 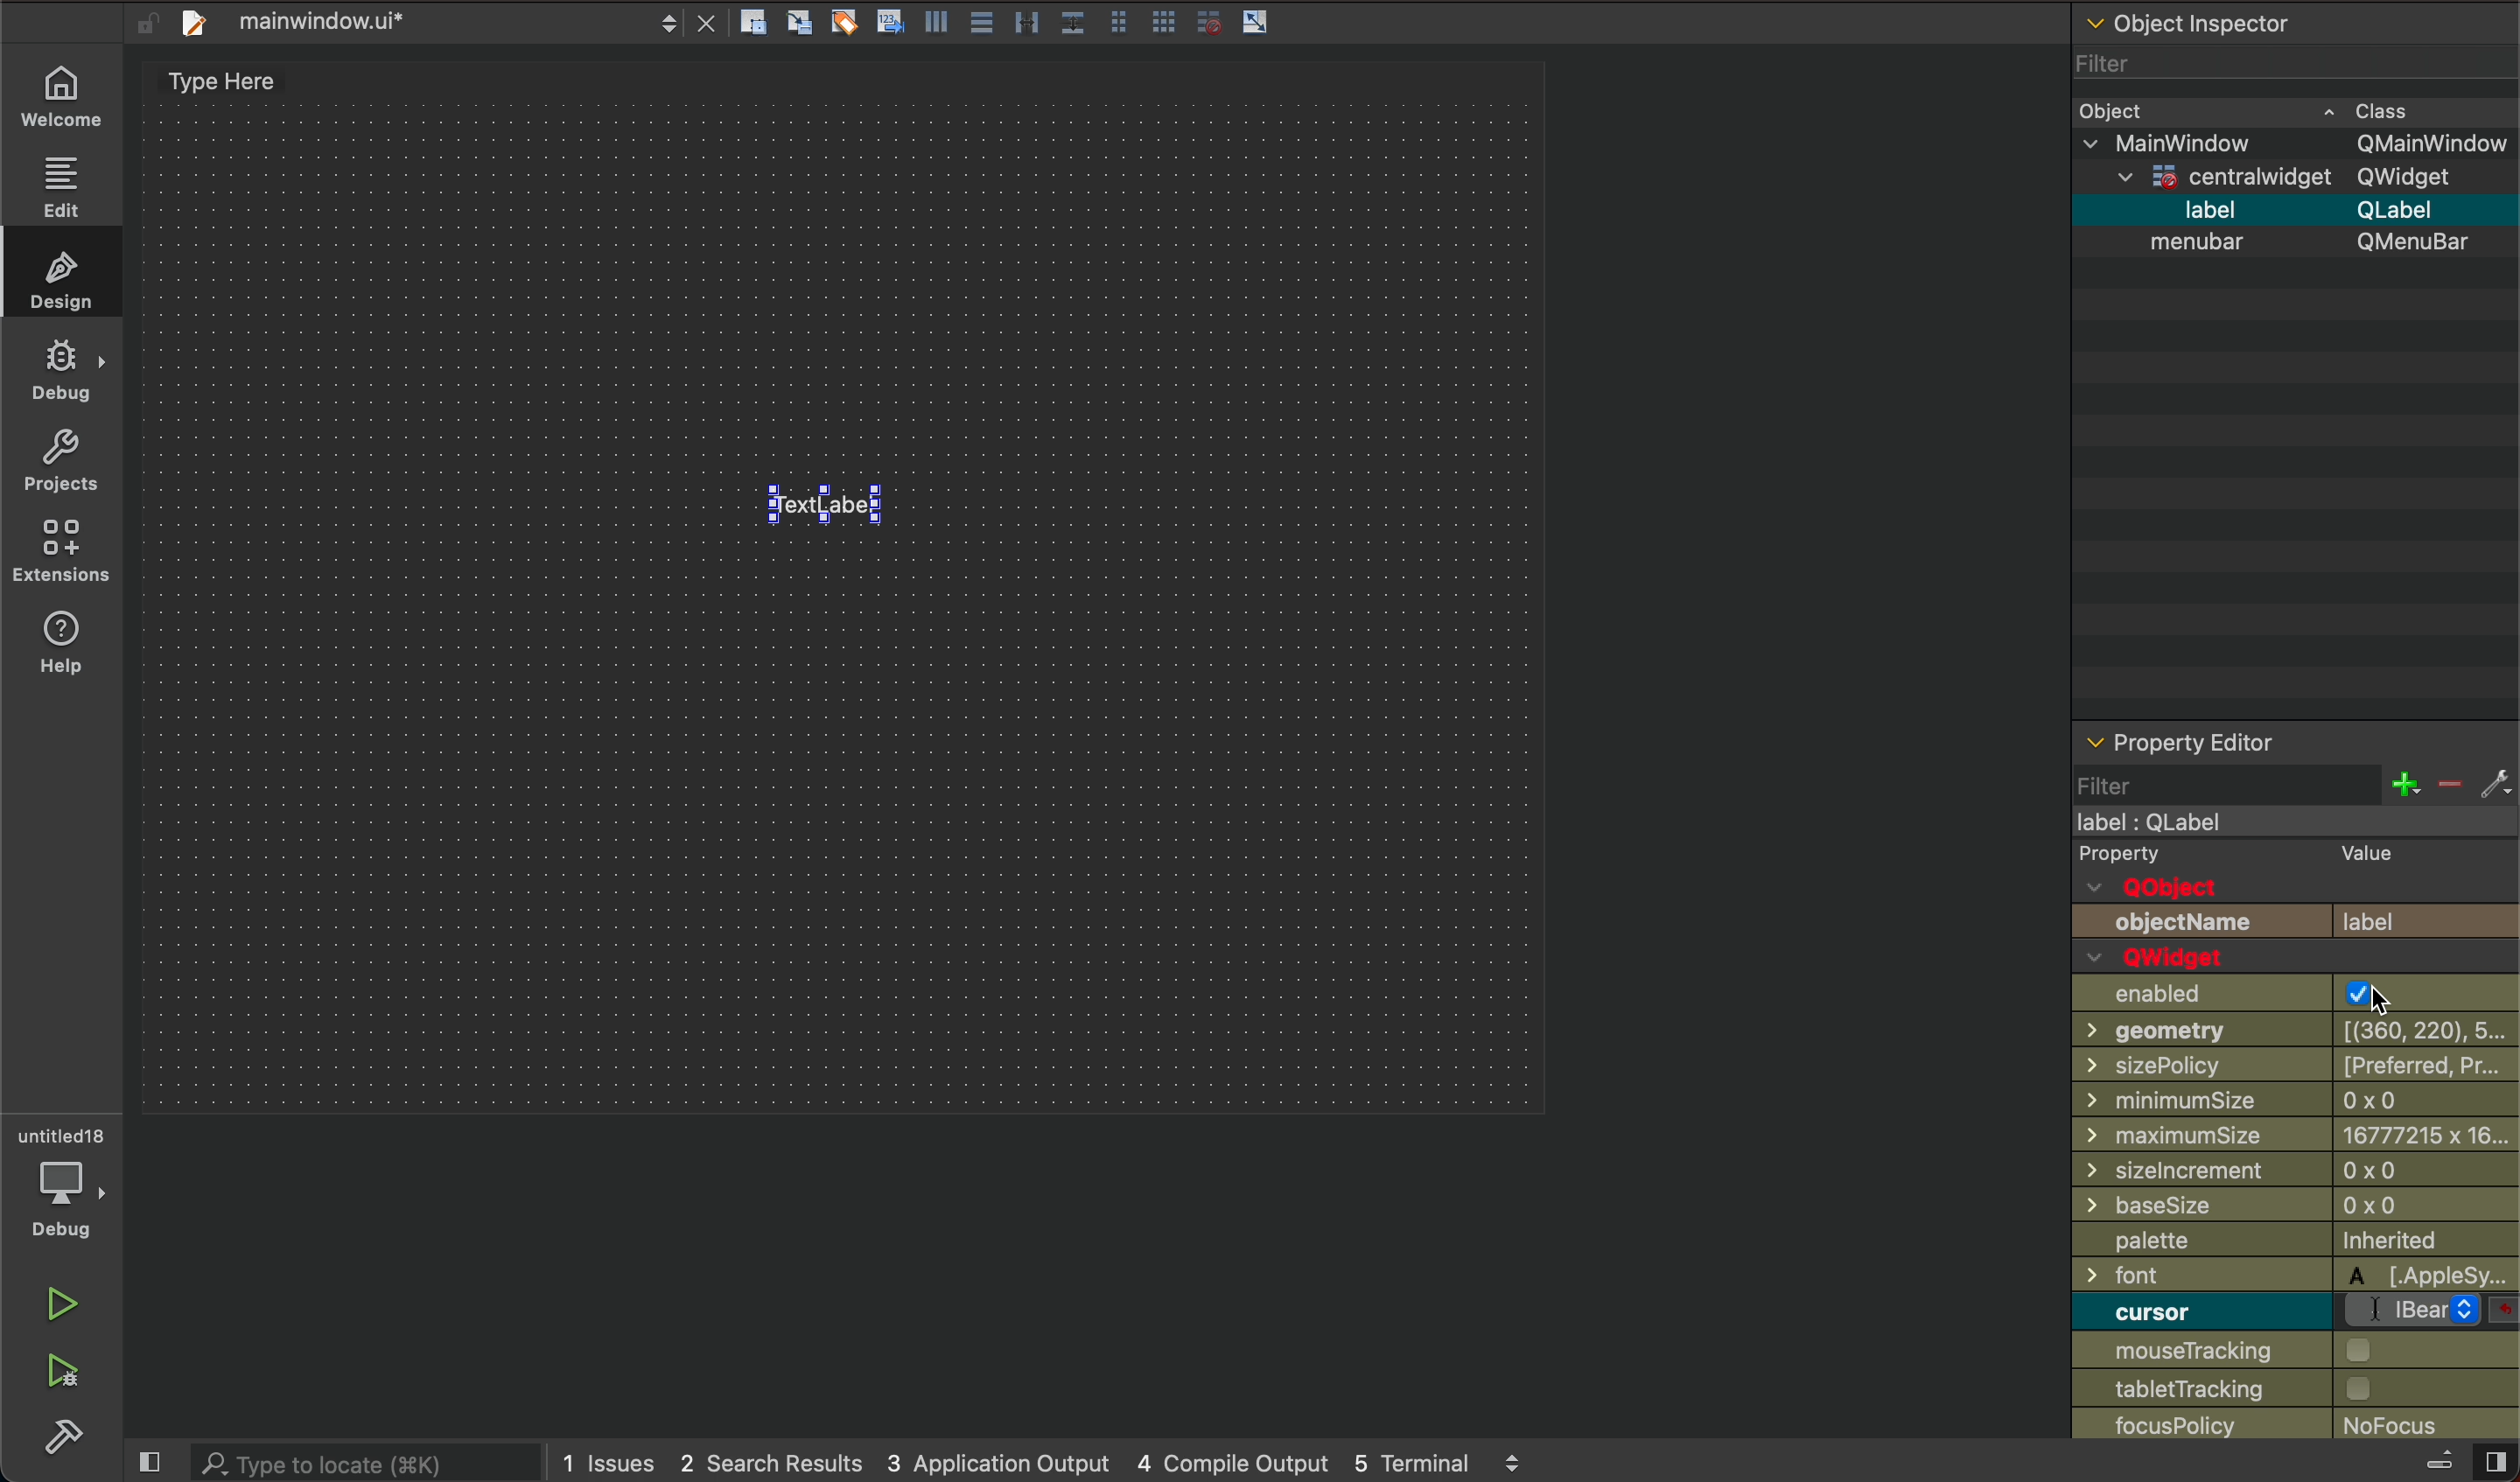 What do you see at coordinates (2180, 142) in the screenshot?
I see `mainwidow` at bounding box center [2180, 142].